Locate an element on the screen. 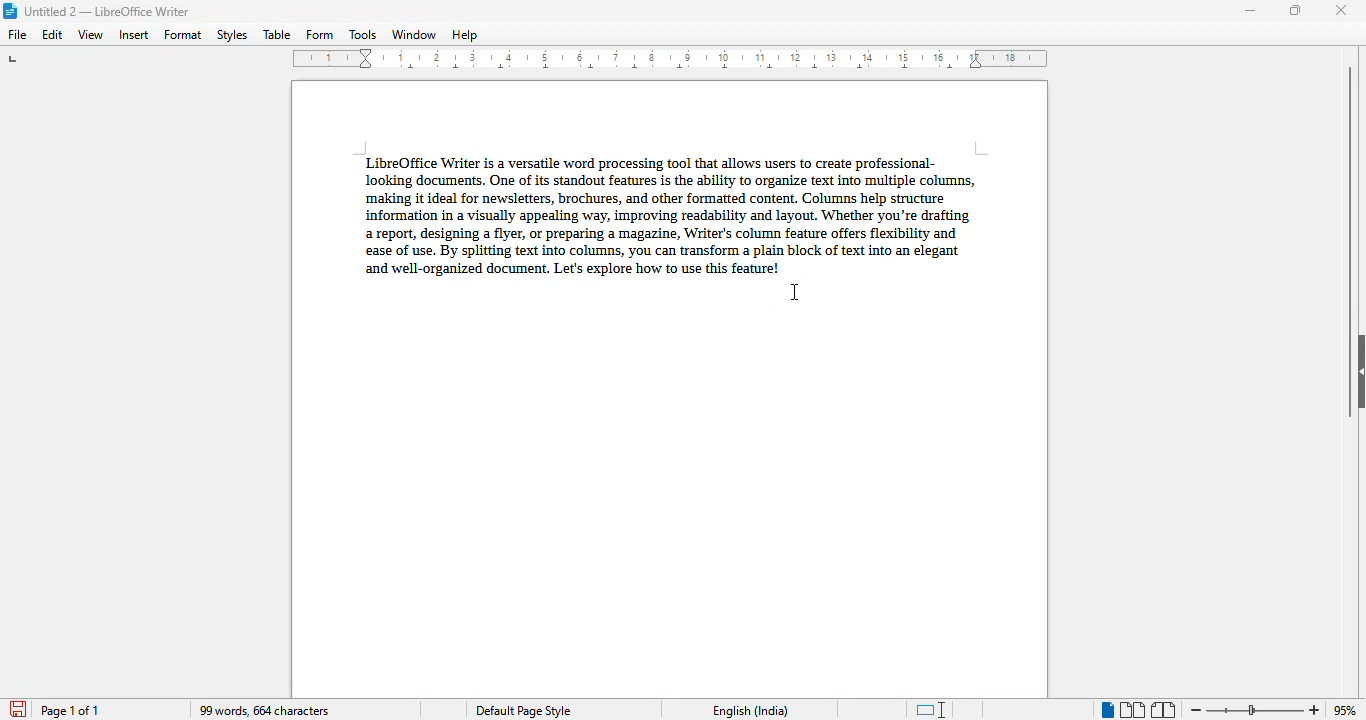 This screenshot has height=720, width=1366. format is located at coordinates (183, 34).